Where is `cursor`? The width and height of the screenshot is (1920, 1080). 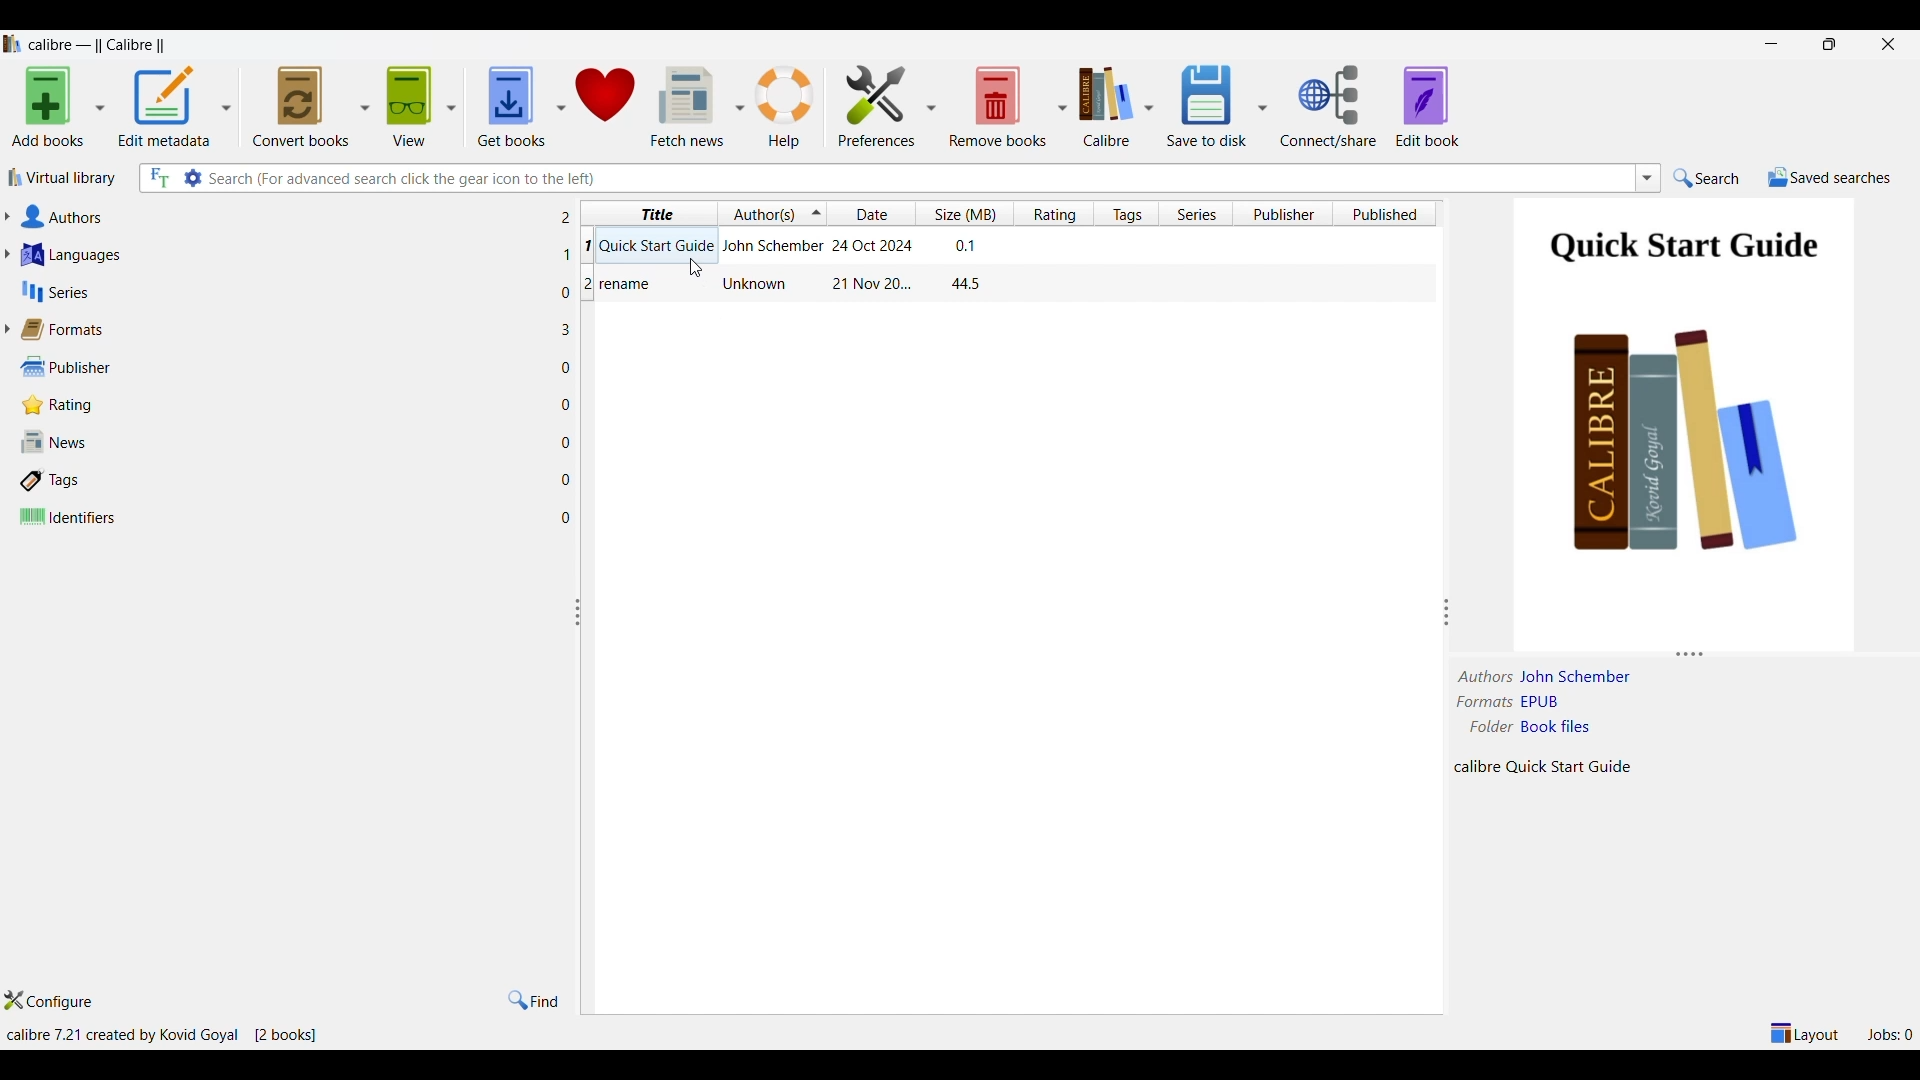 cursor is located at coordinates (697, 269).